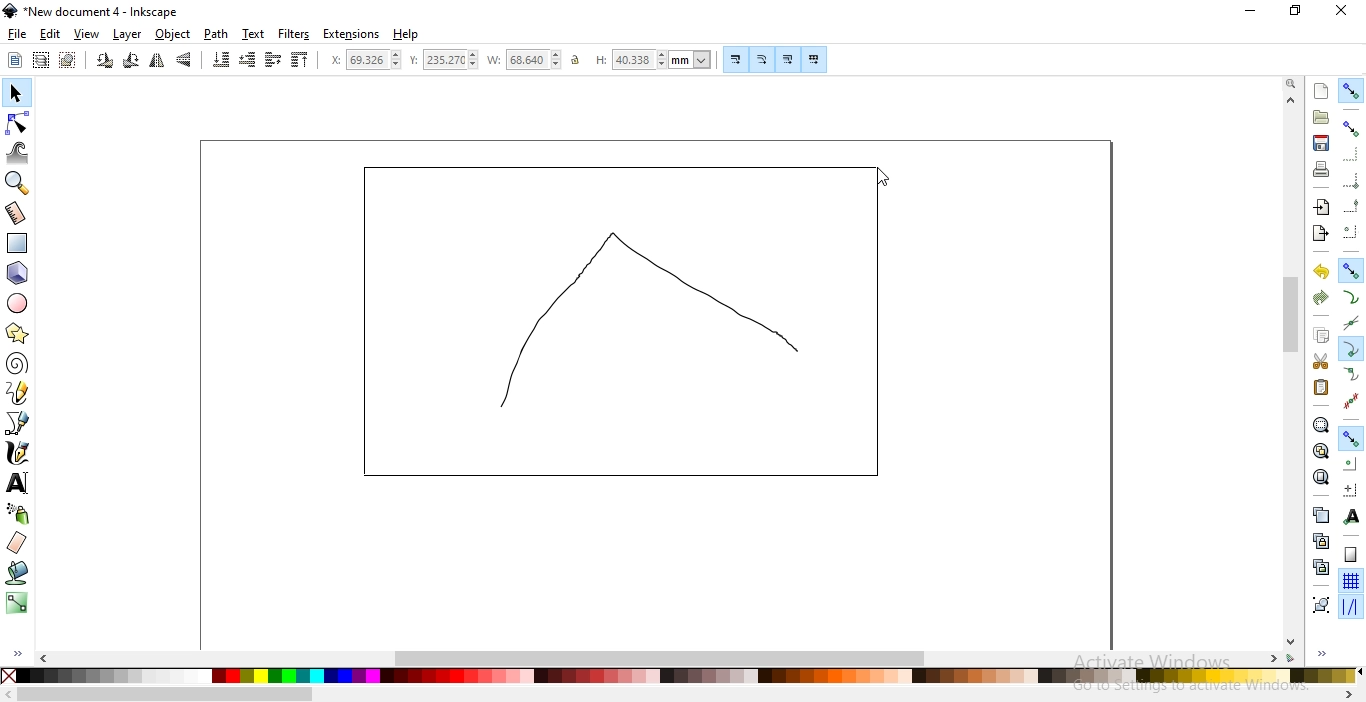 This screenshot has width=1366, height=702. What do you see at coordinates (50, 36) in the screenshot?
I see `edit` at bounding box center [50, 36].